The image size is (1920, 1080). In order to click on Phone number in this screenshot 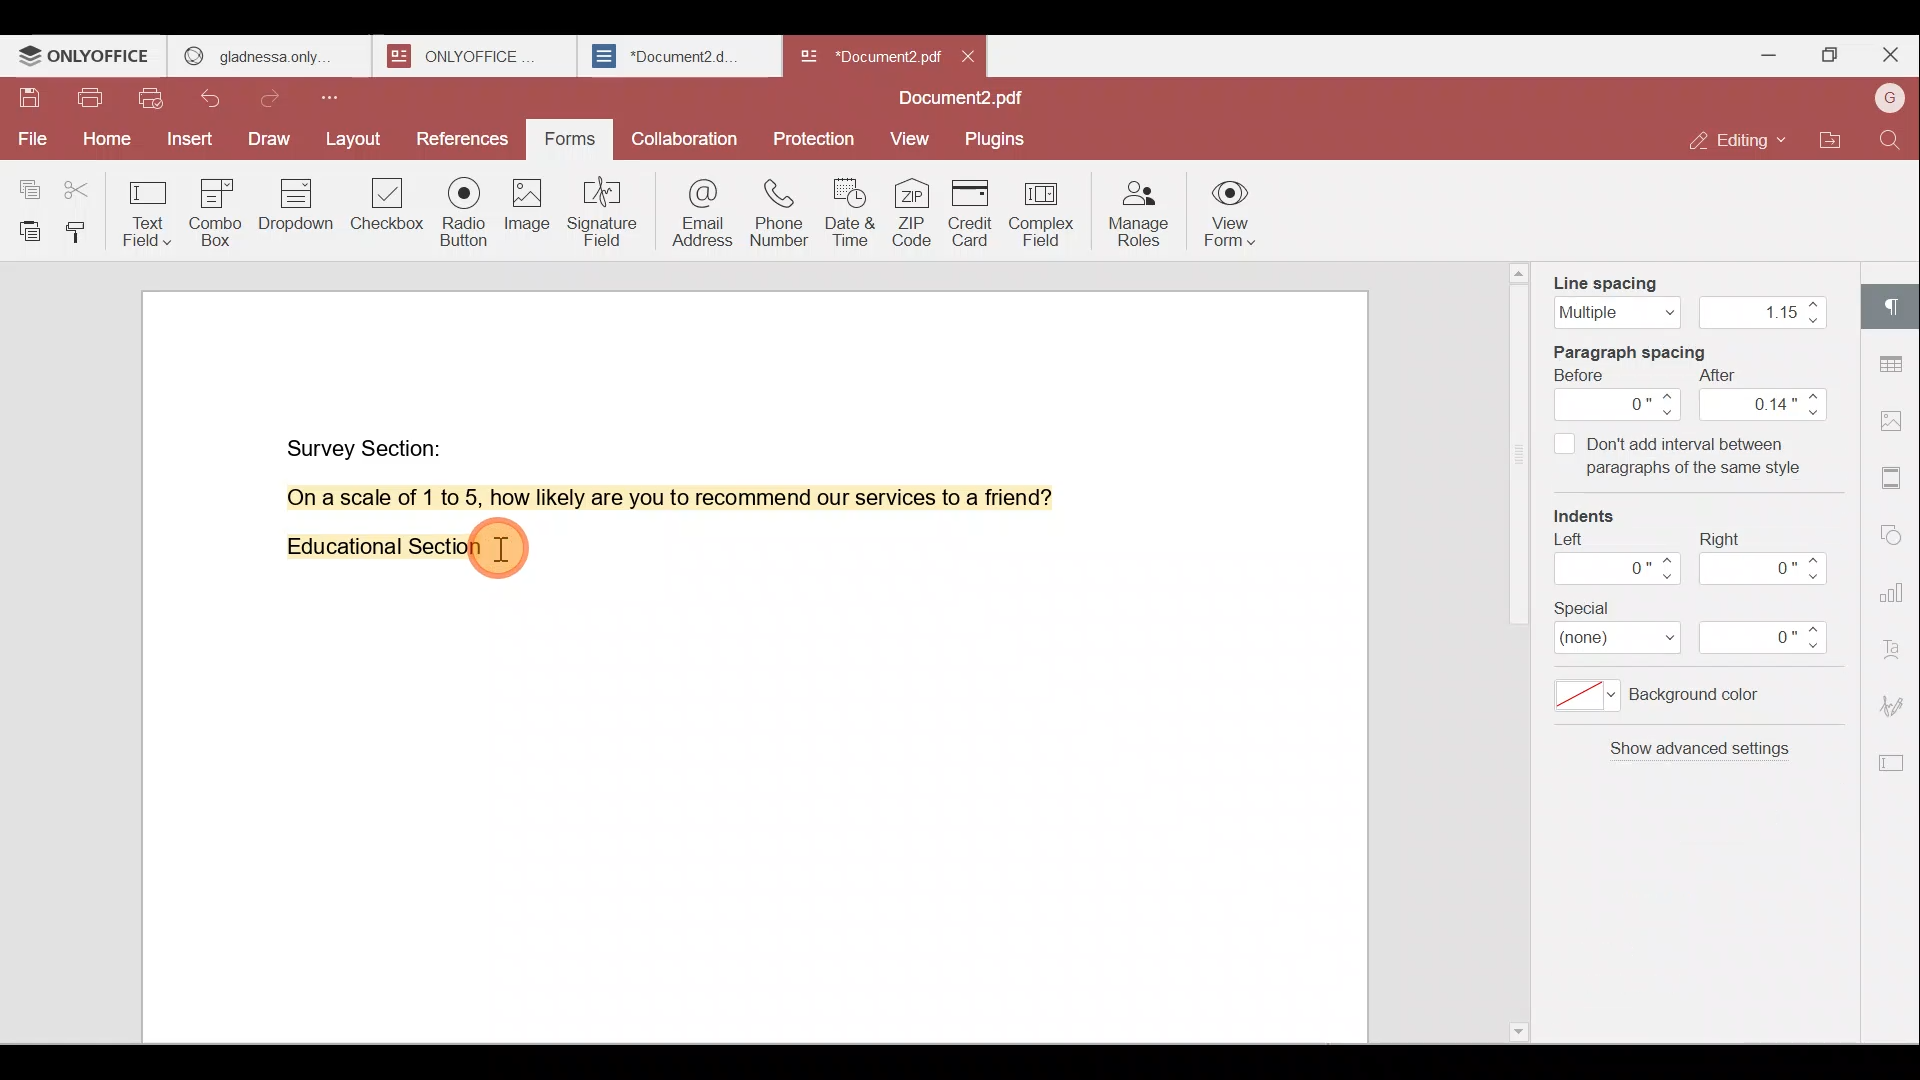, I will do `click(776, 206)`.